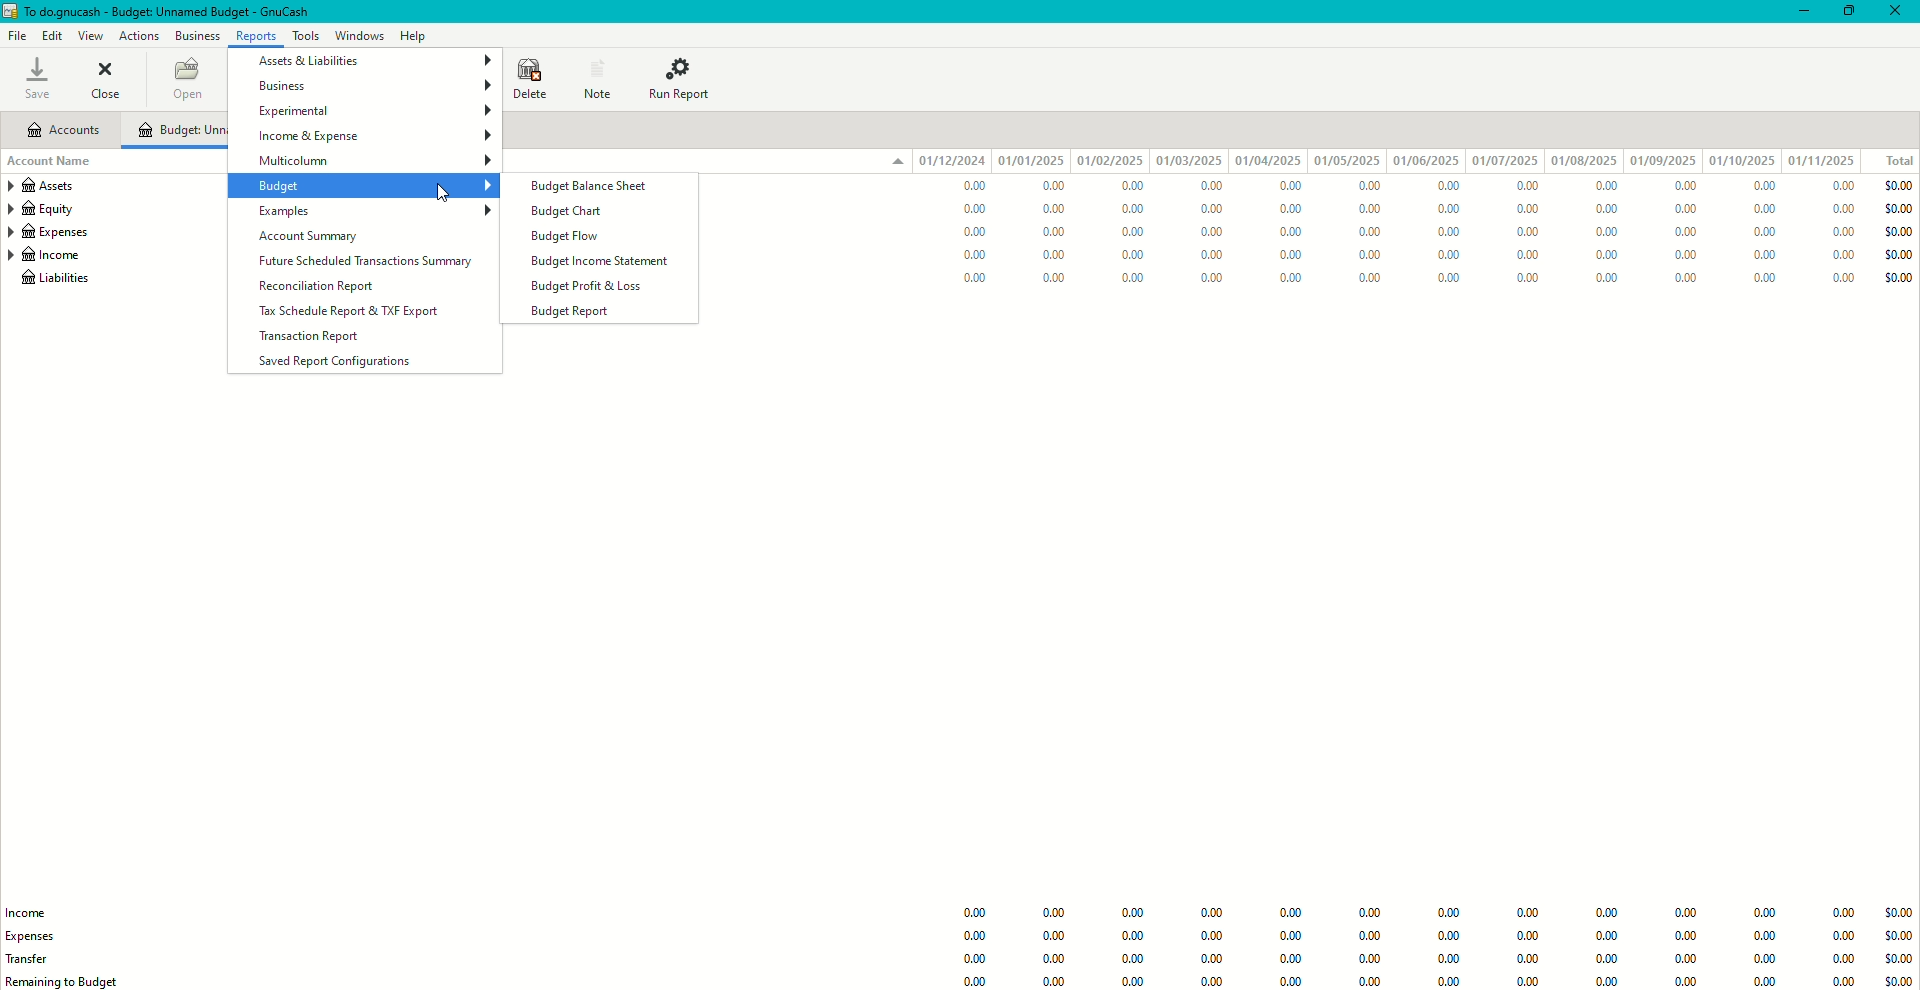 This screenshot has width=1920, height=990. I want to click on 0.00, so click(1060, 980).